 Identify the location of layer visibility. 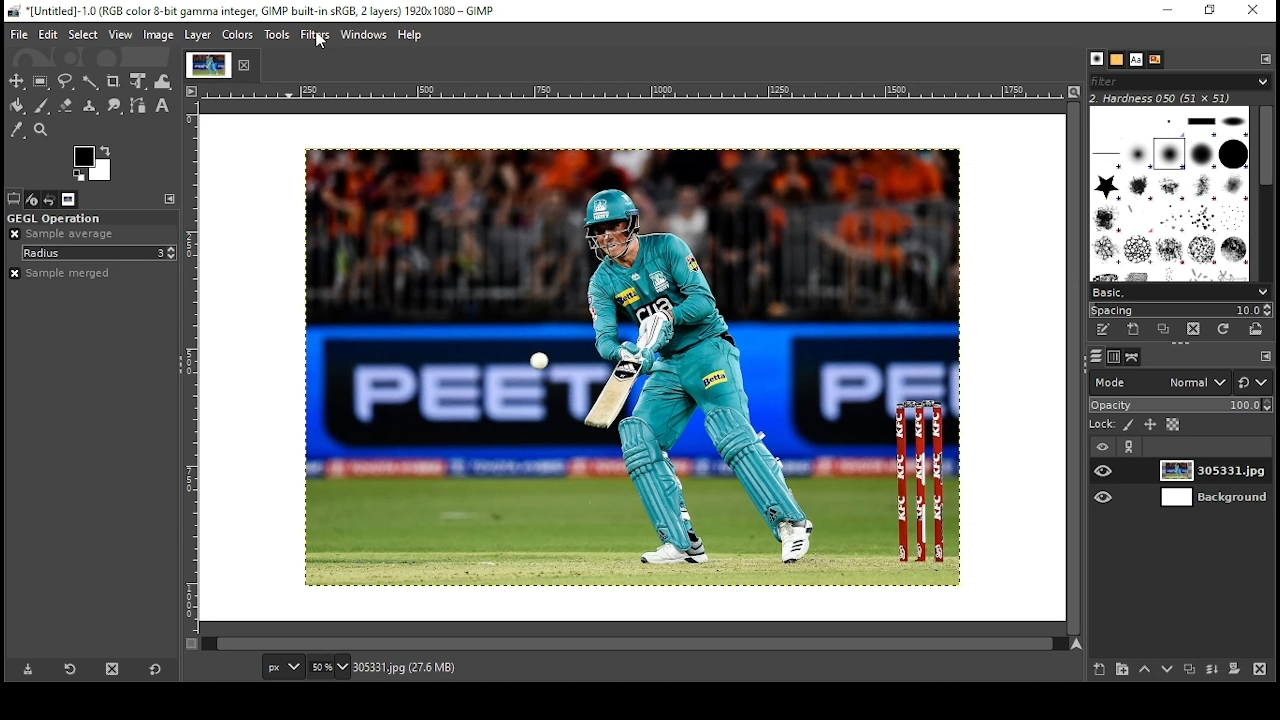
(1105, 447).